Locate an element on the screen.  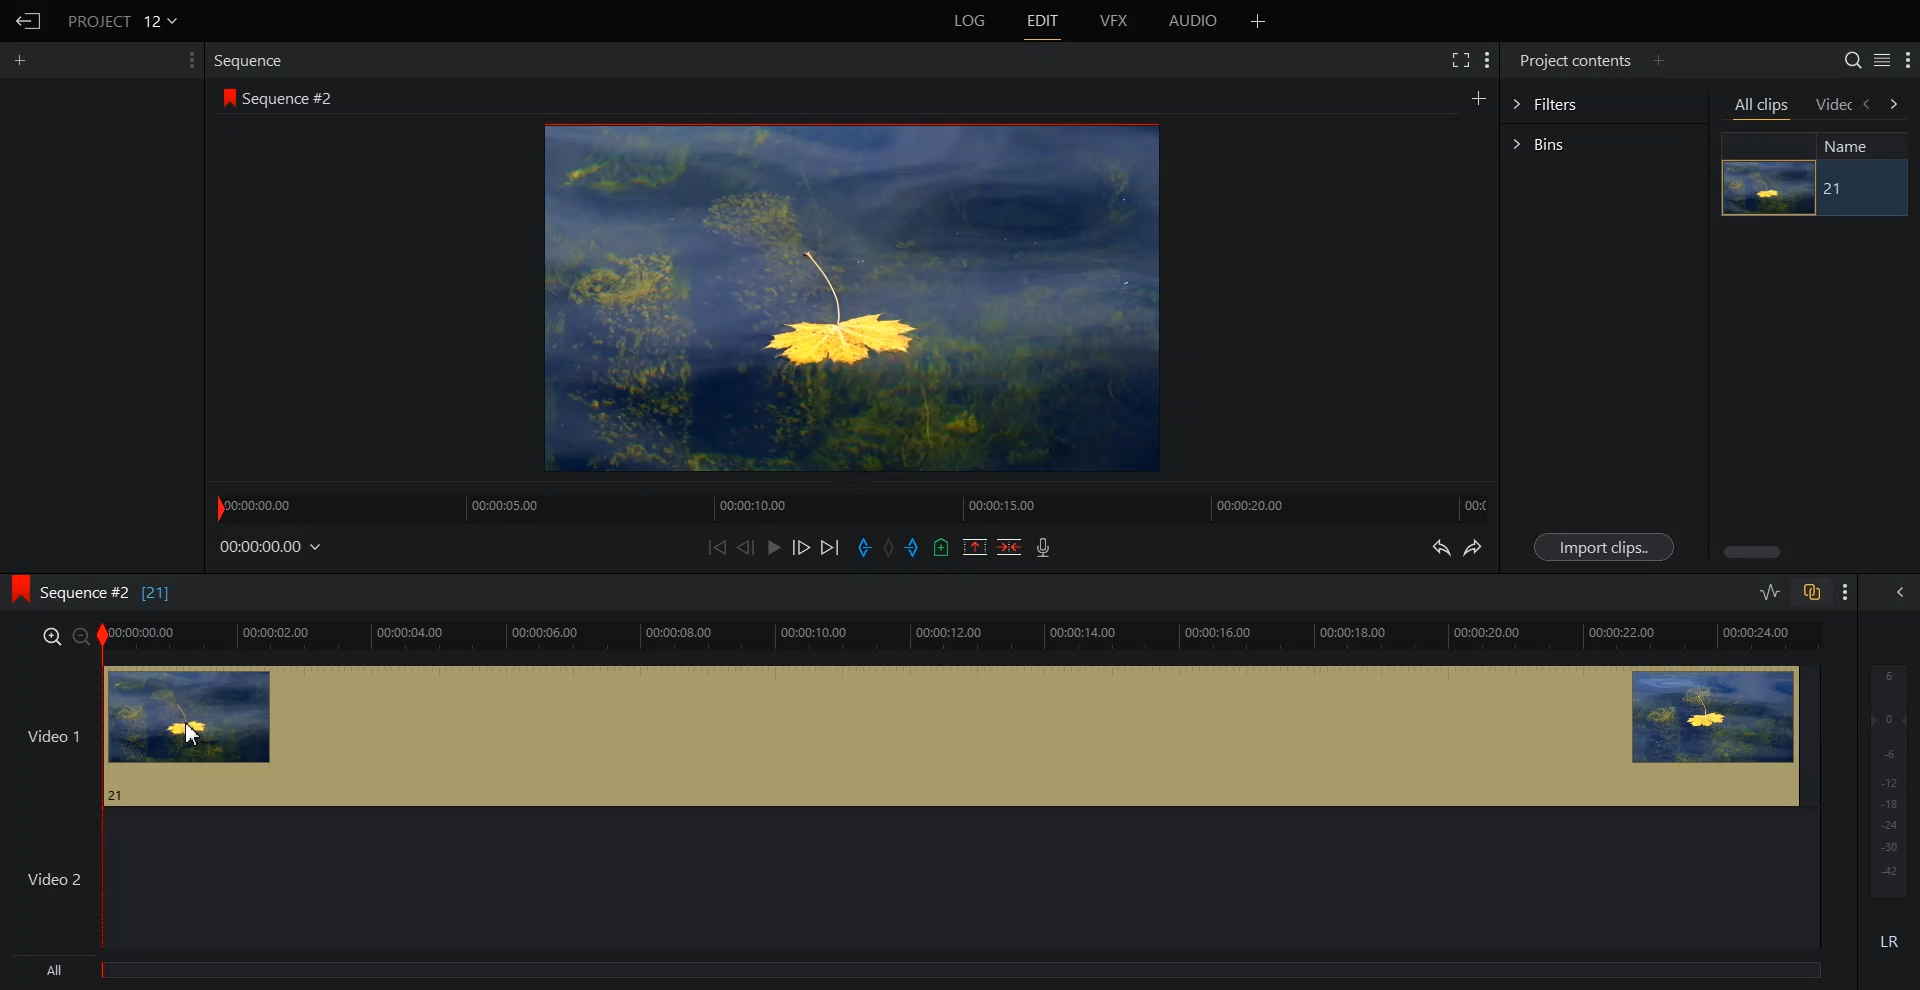
File Preview is located at coordinates (840, 298).